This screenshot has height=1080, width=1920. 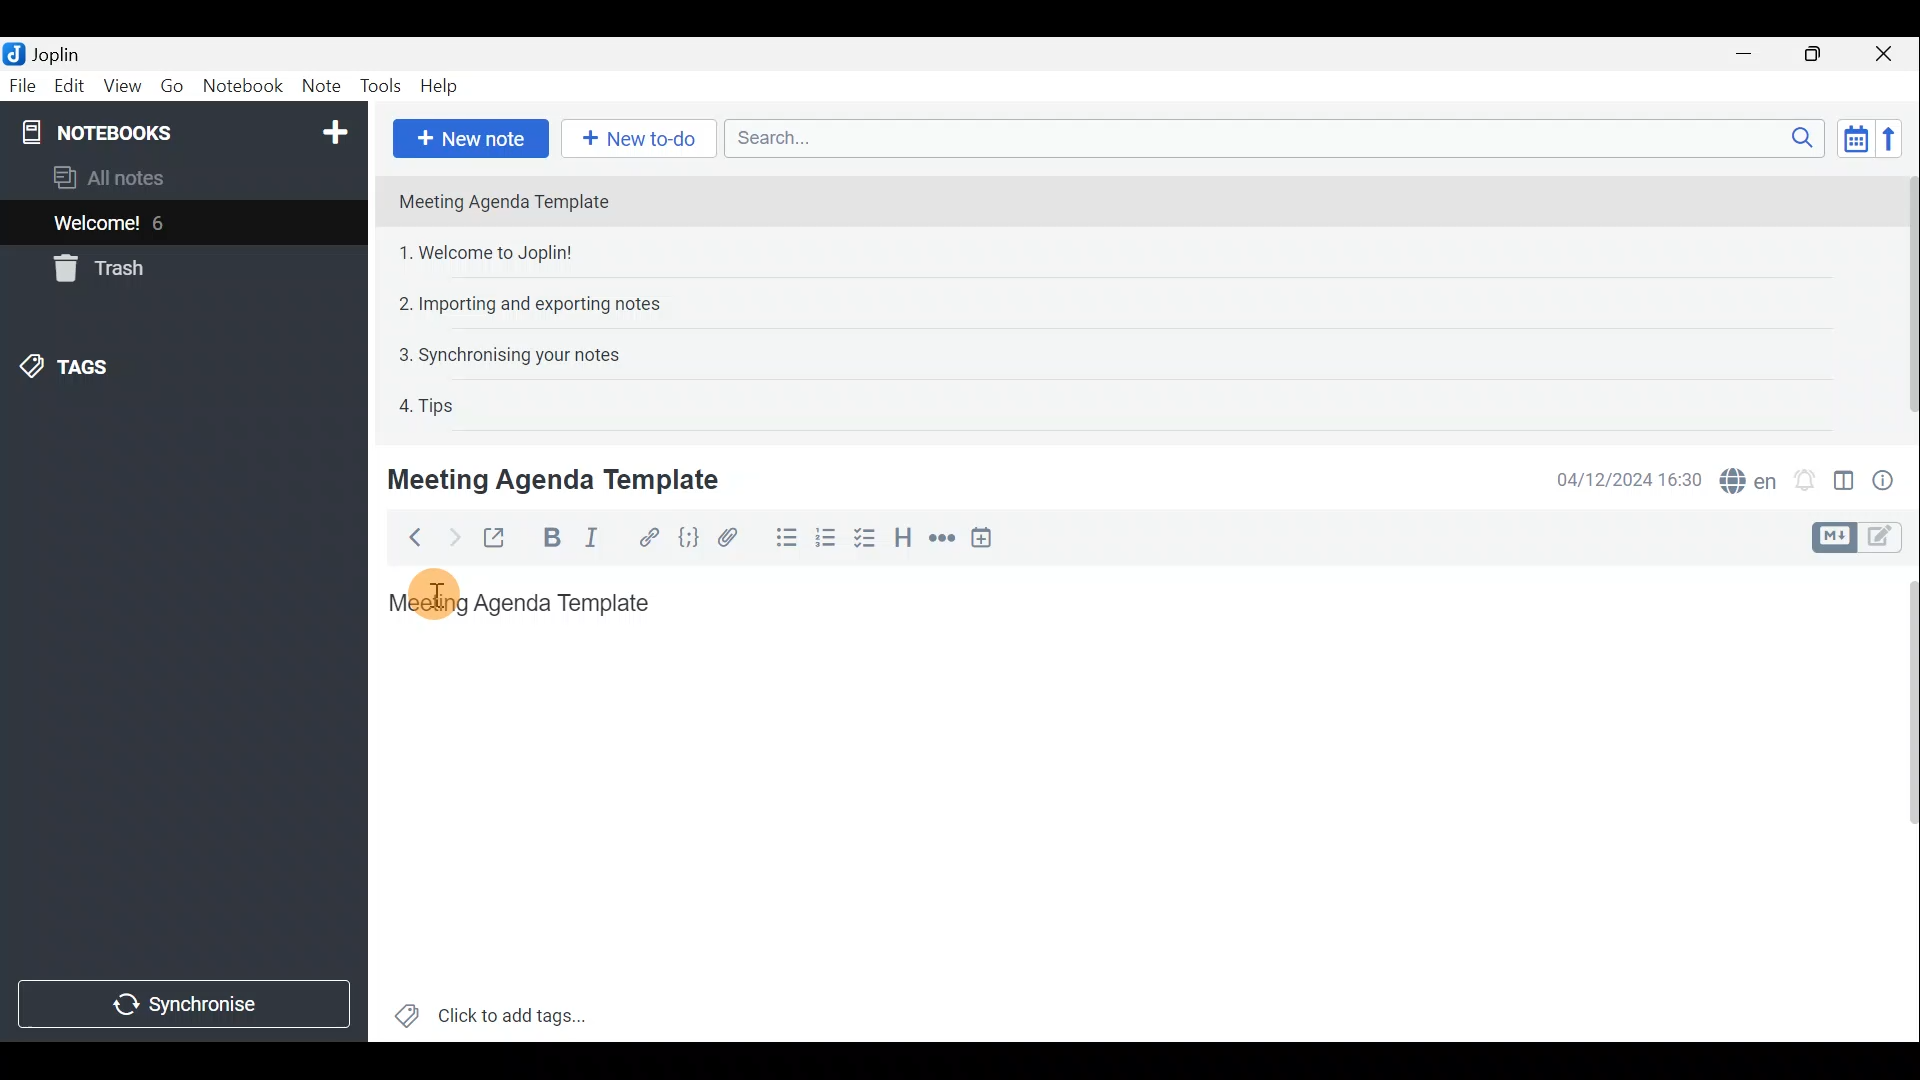 I want to click on Code, so click(x=691, y=541).